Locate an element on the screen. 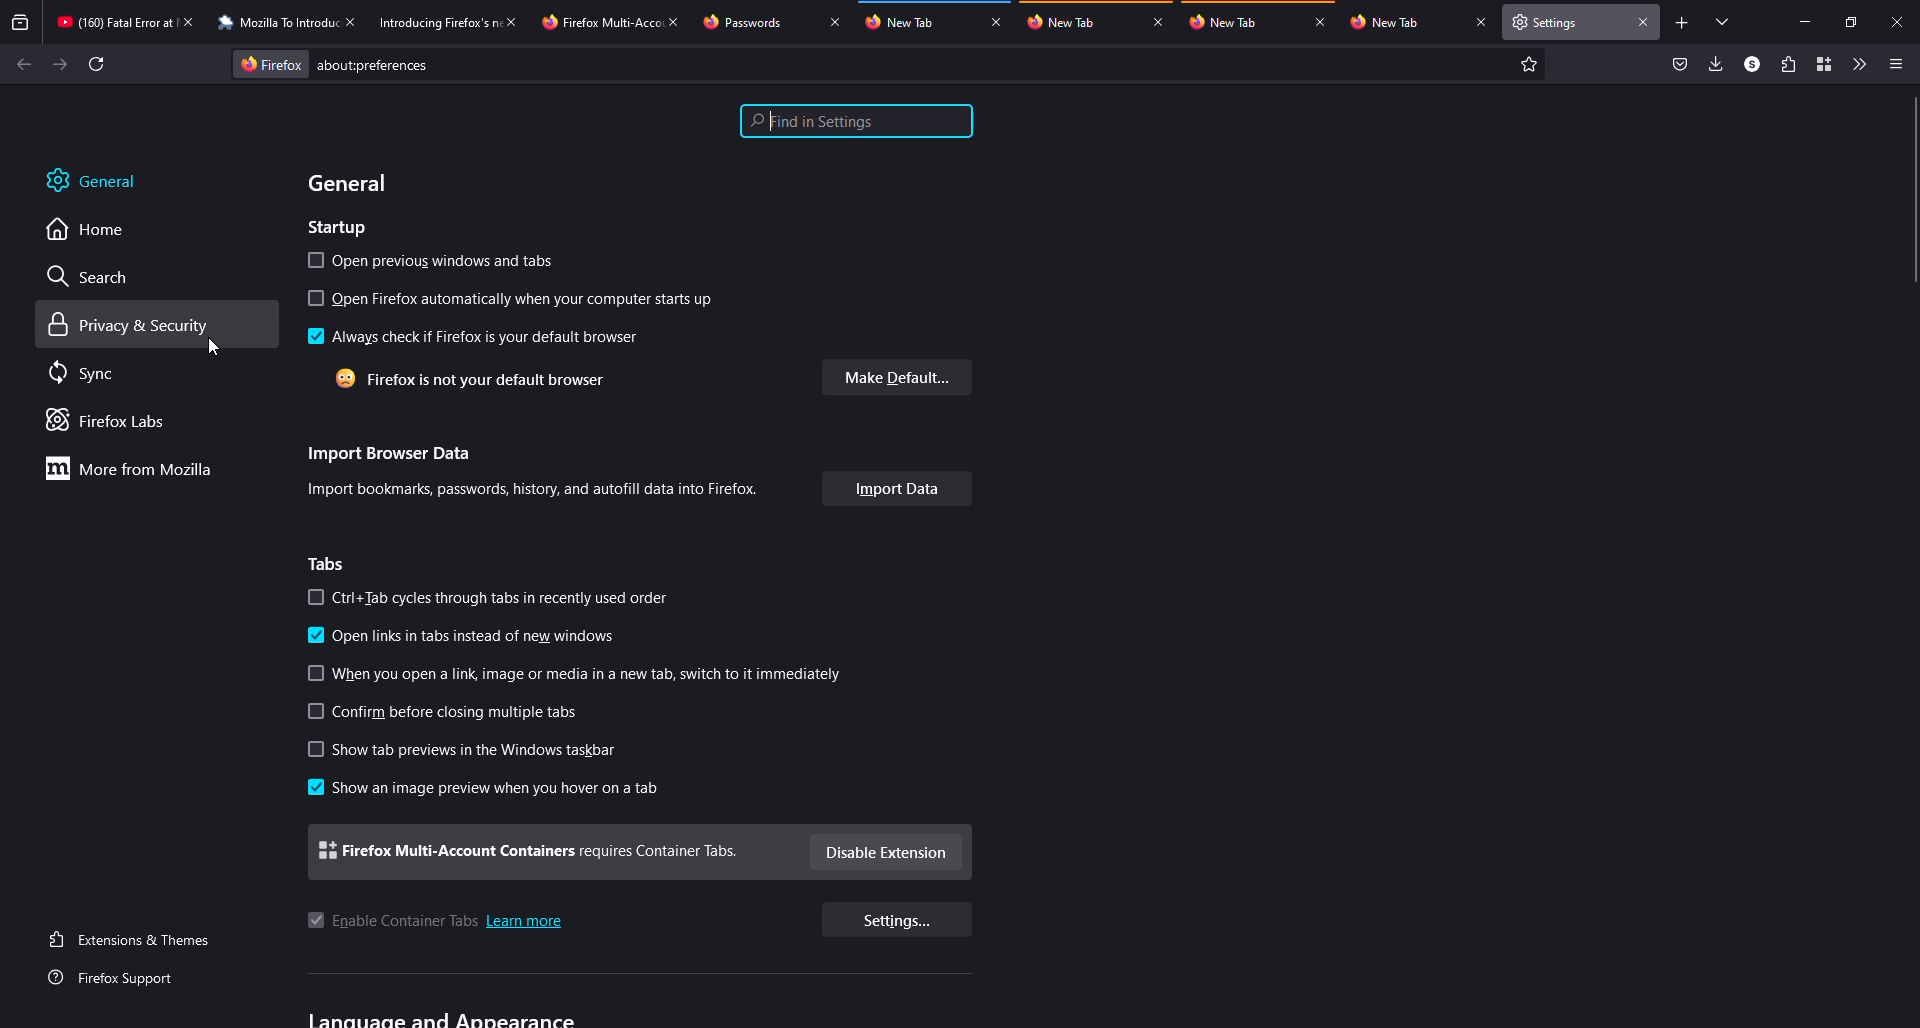  add tab is located at coordinates (1683, 23).